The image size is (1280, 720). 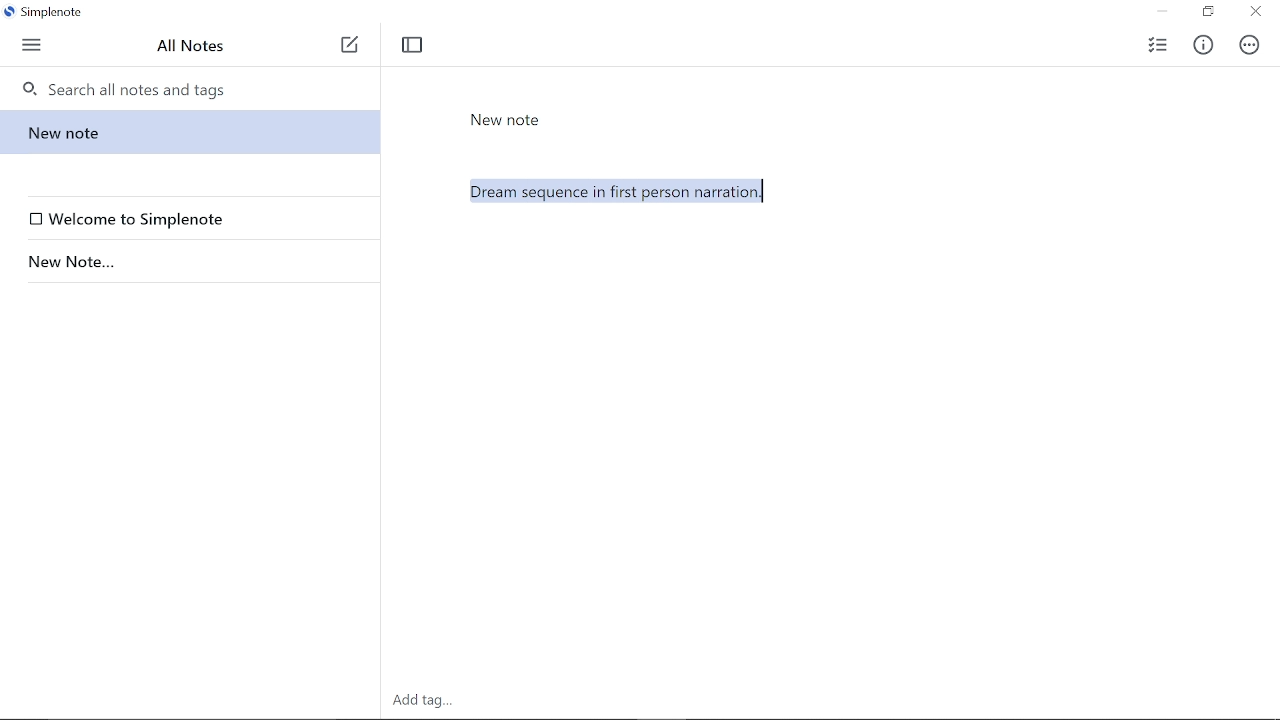 I want to click on Minimize, so click(x=1162, y=12).